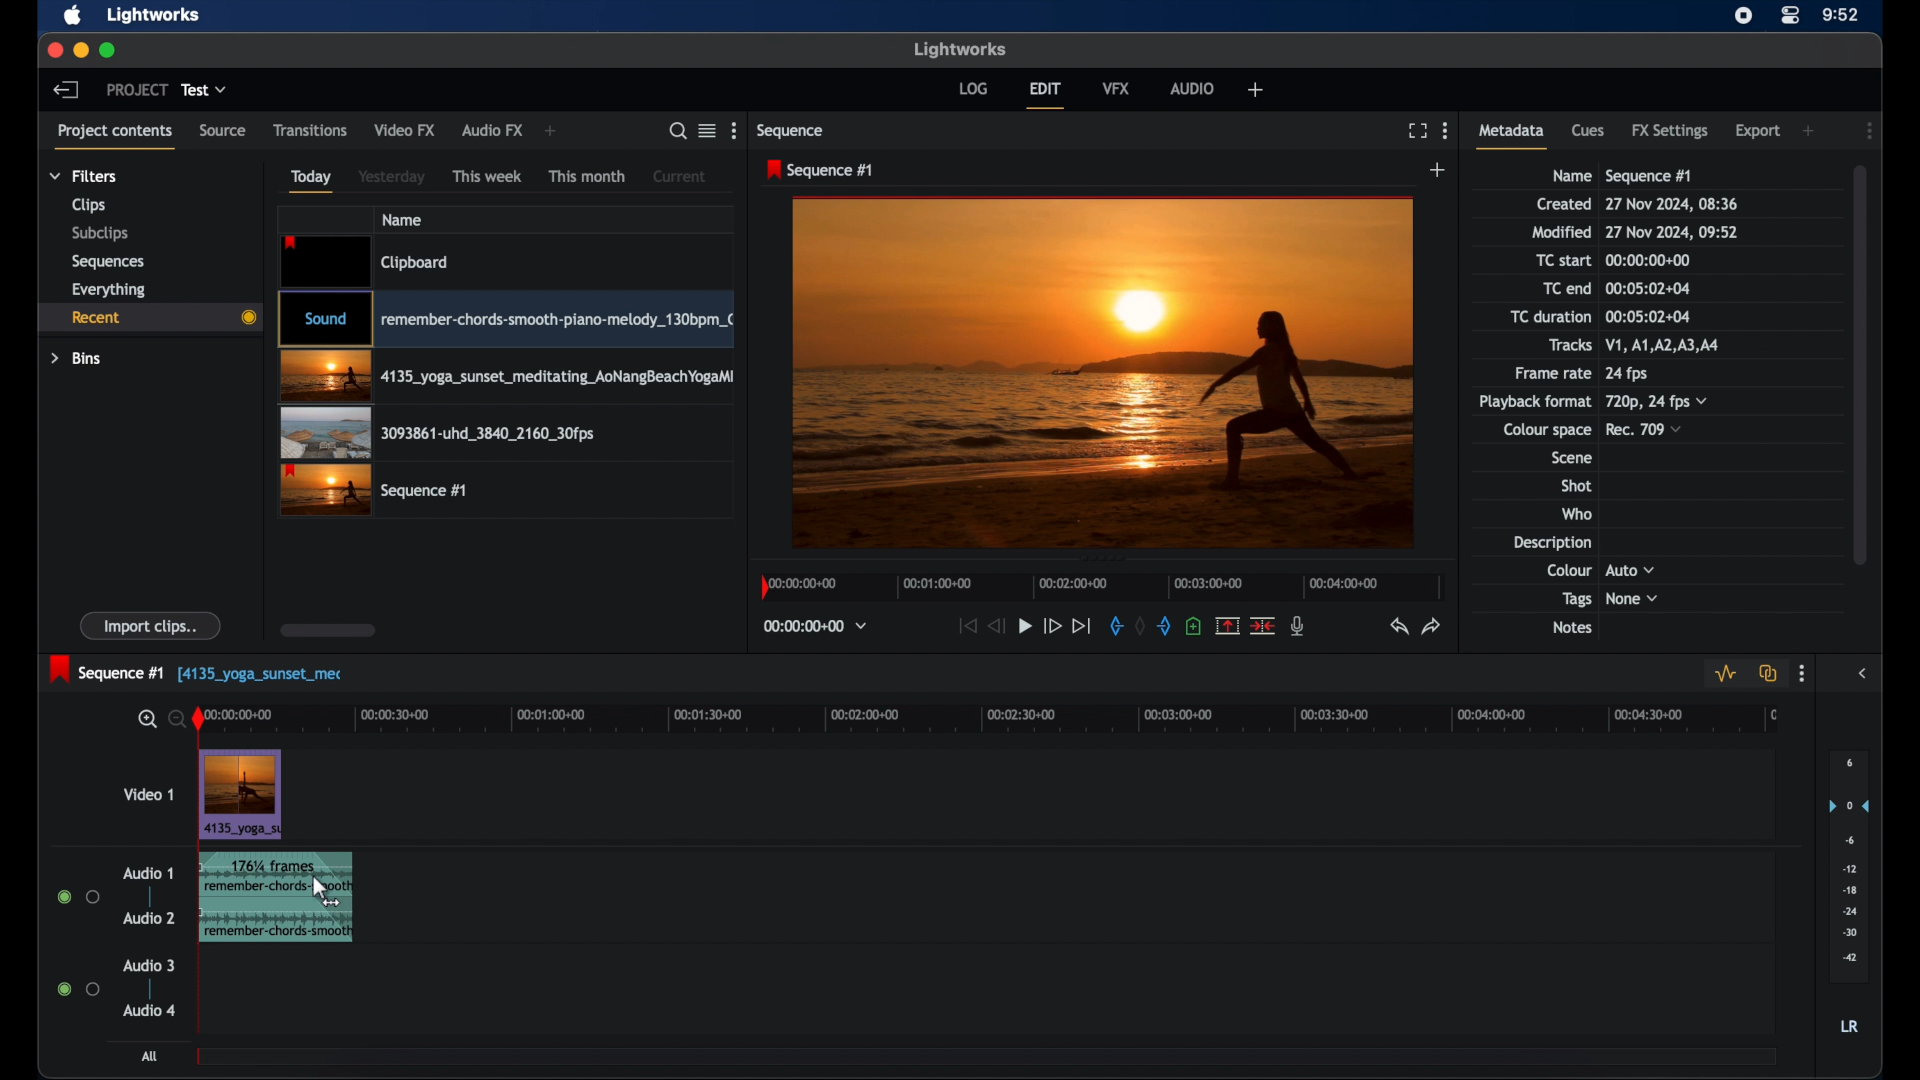 This screenshot has width=1920, height=1080. I want to click on log, so click(973, 88).